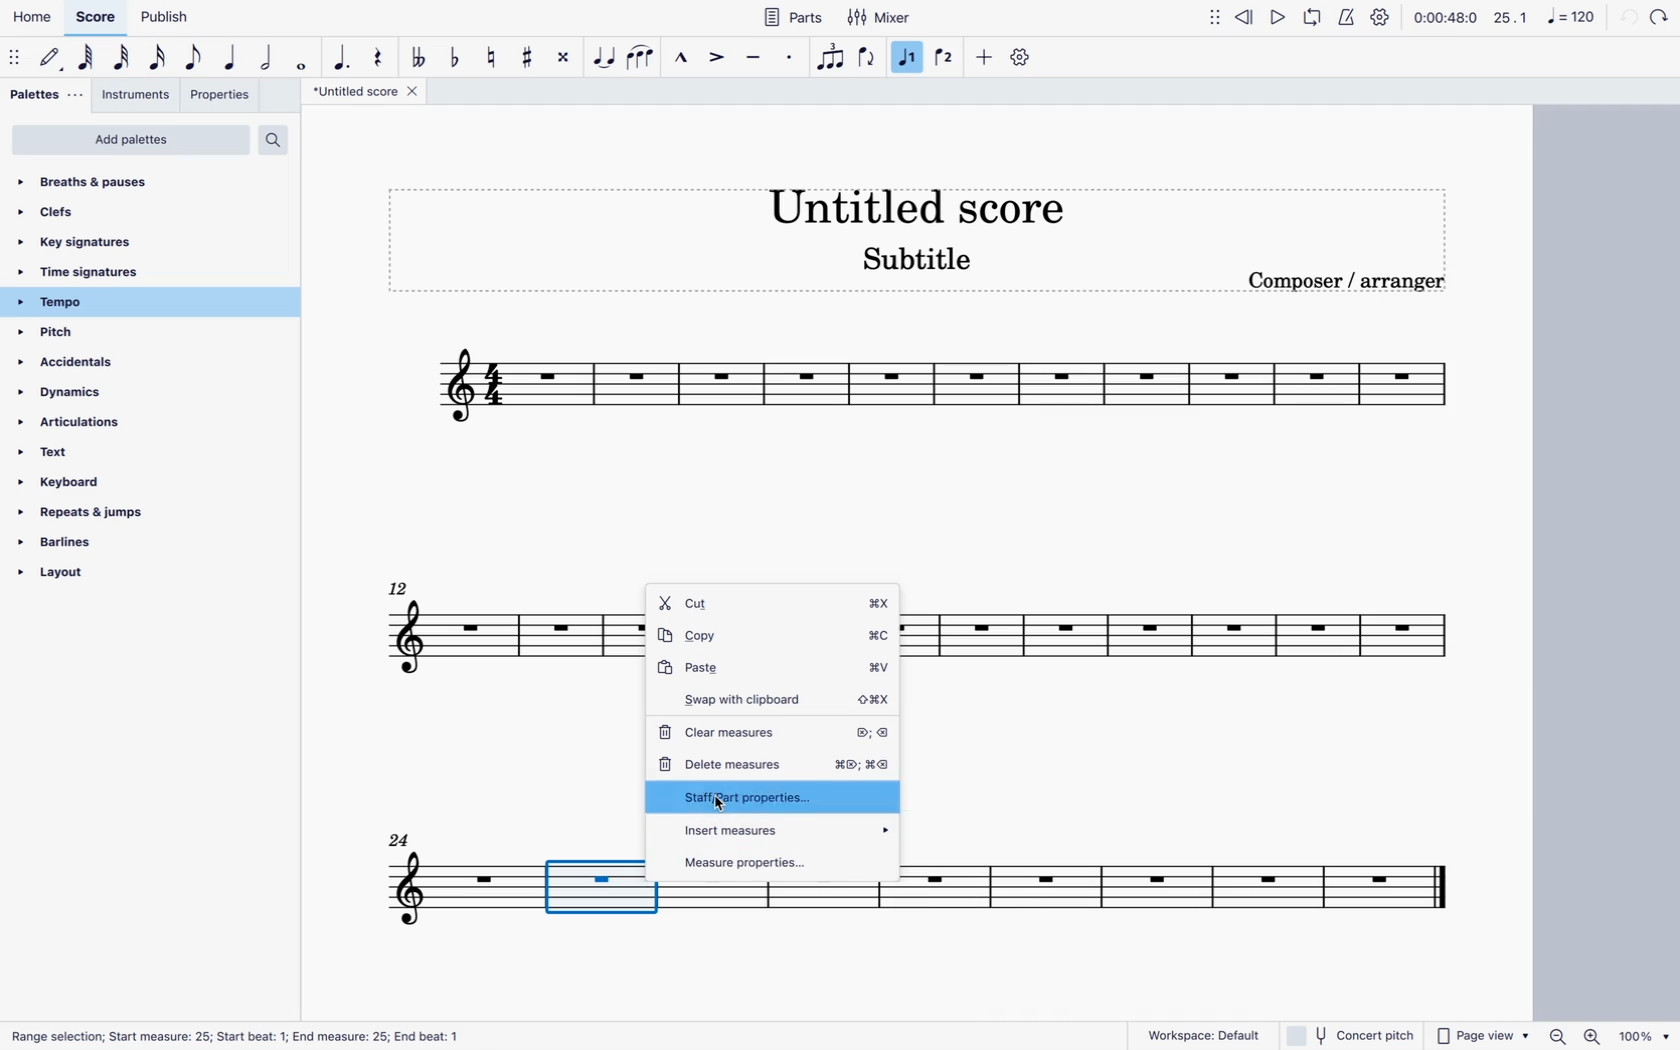 This screenshot has height=1050, width=1680. What do you see at coordinates (222, 94) in the screenshot?
I see `properties` at bounding box center [222, 94].